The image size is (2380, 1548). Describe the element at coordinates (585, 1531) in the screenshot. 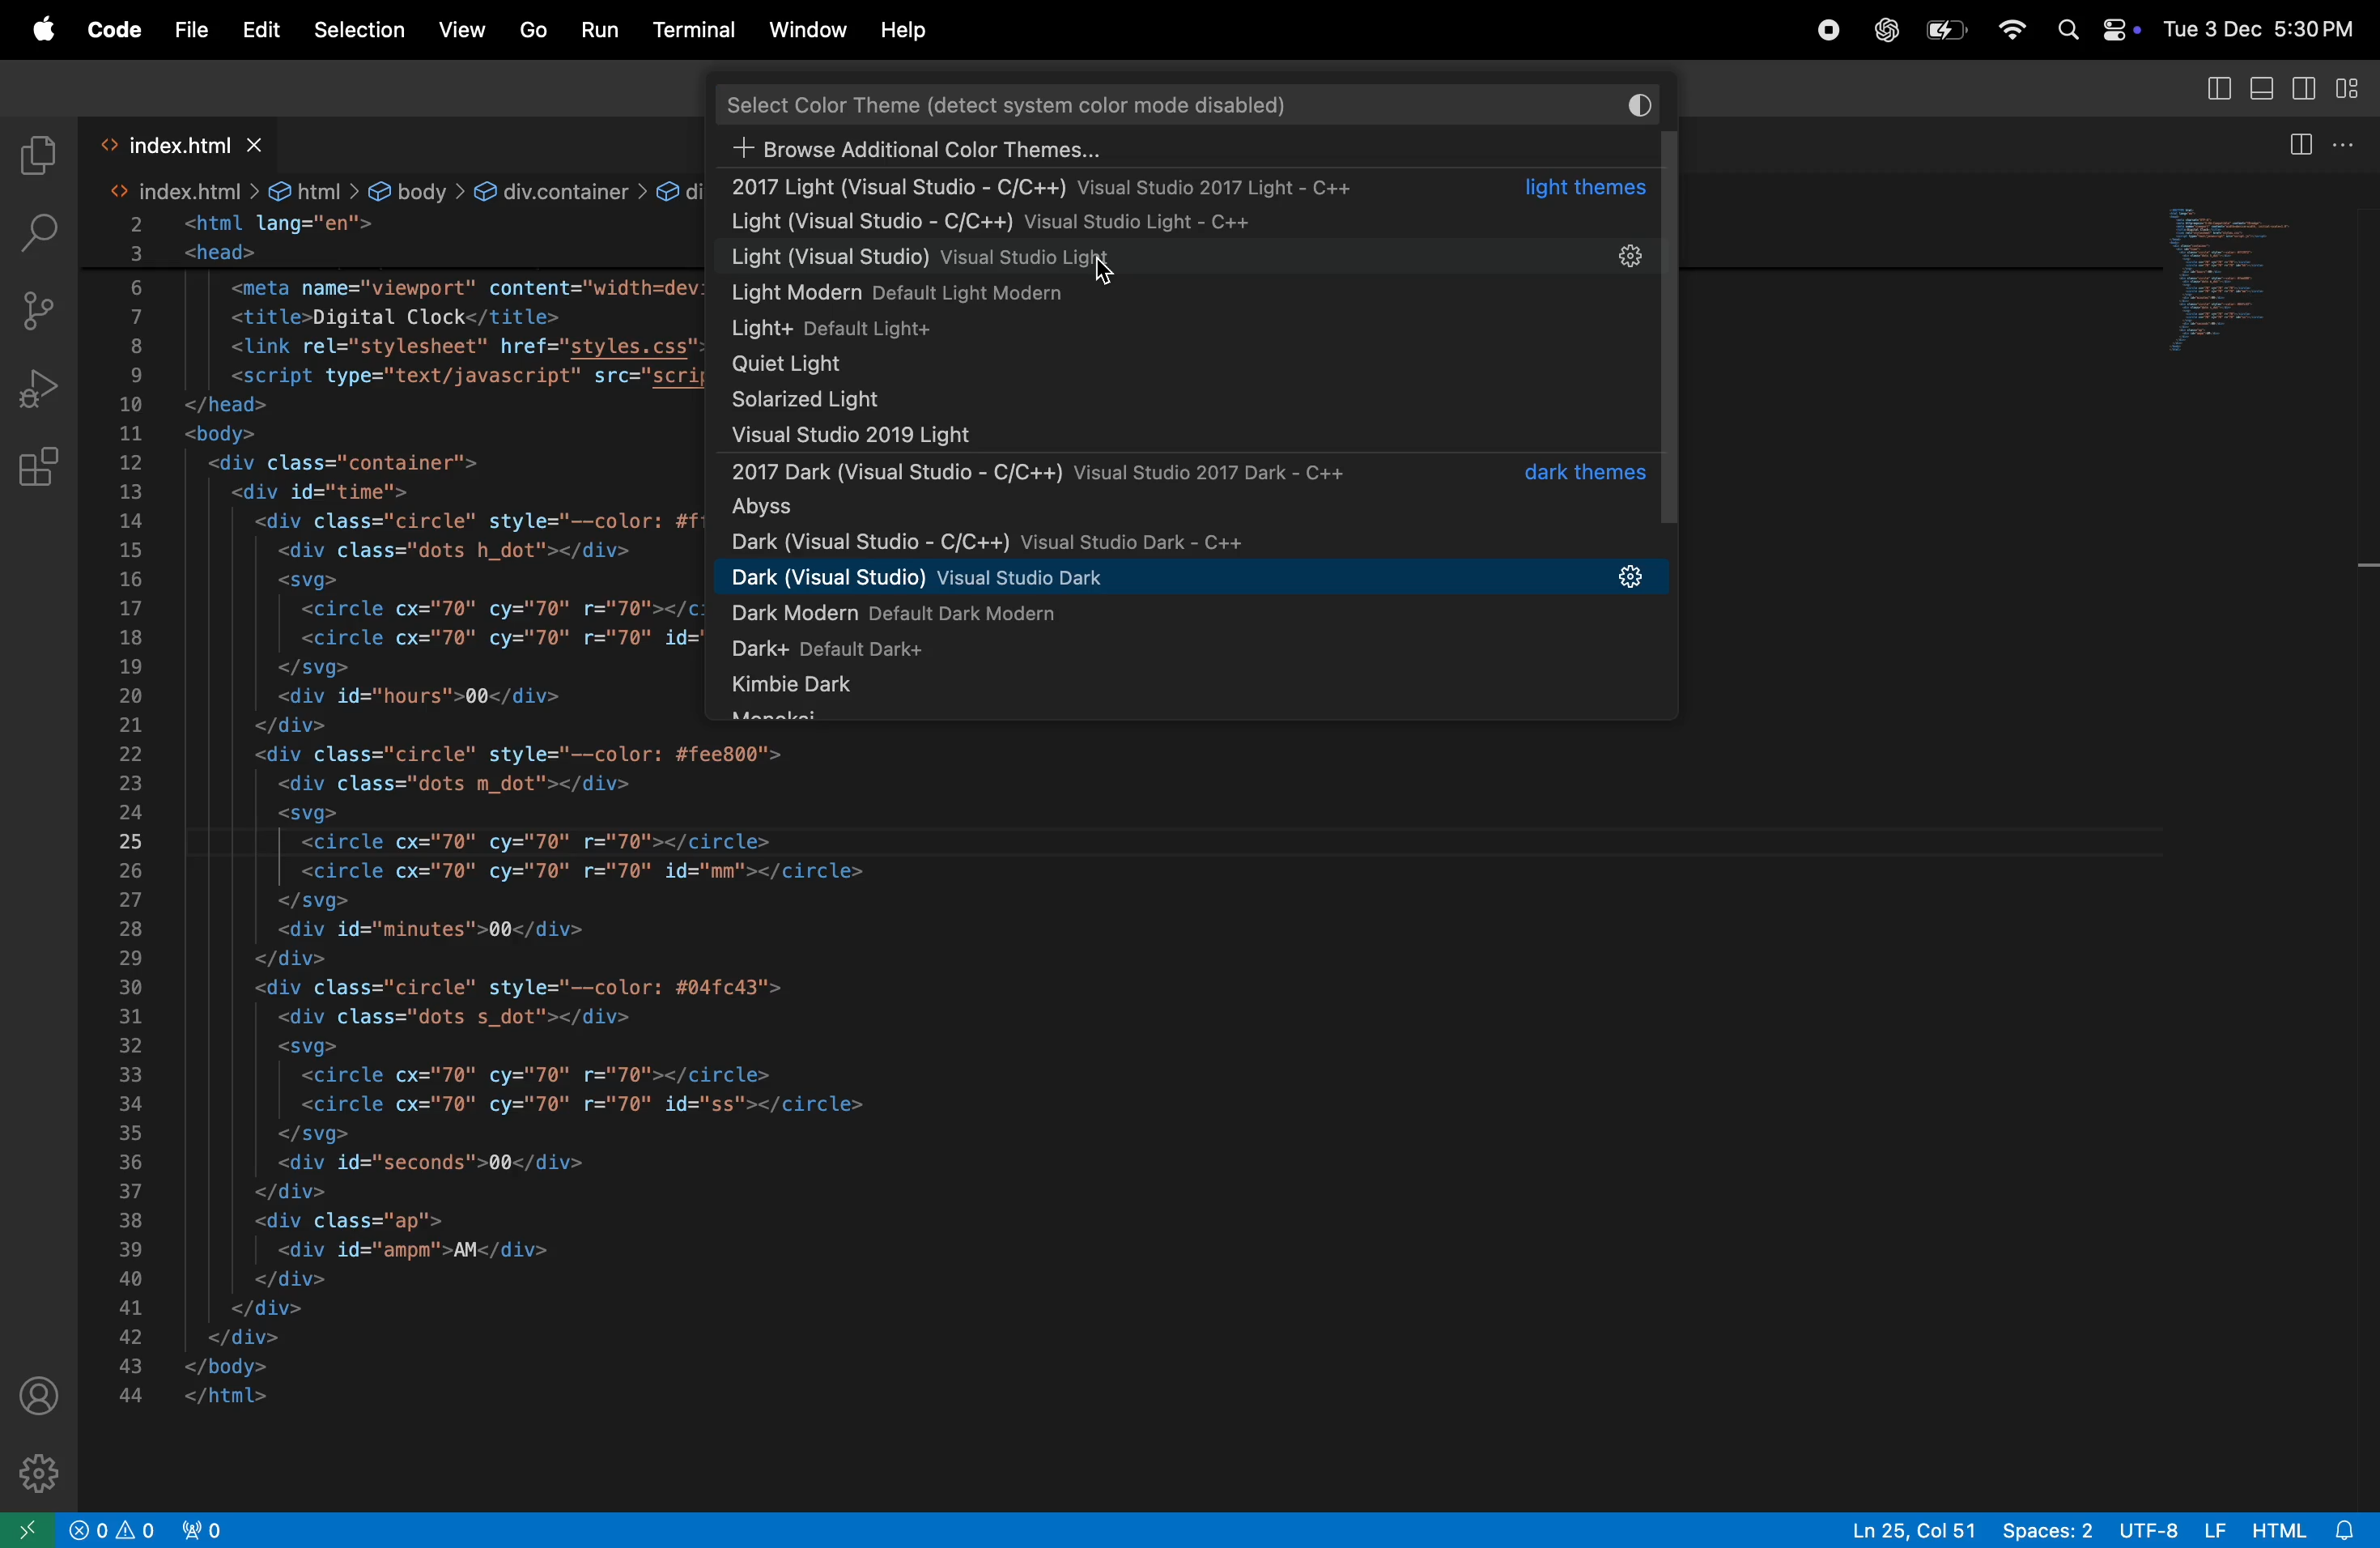

I see `waiting or second chord` at that location.